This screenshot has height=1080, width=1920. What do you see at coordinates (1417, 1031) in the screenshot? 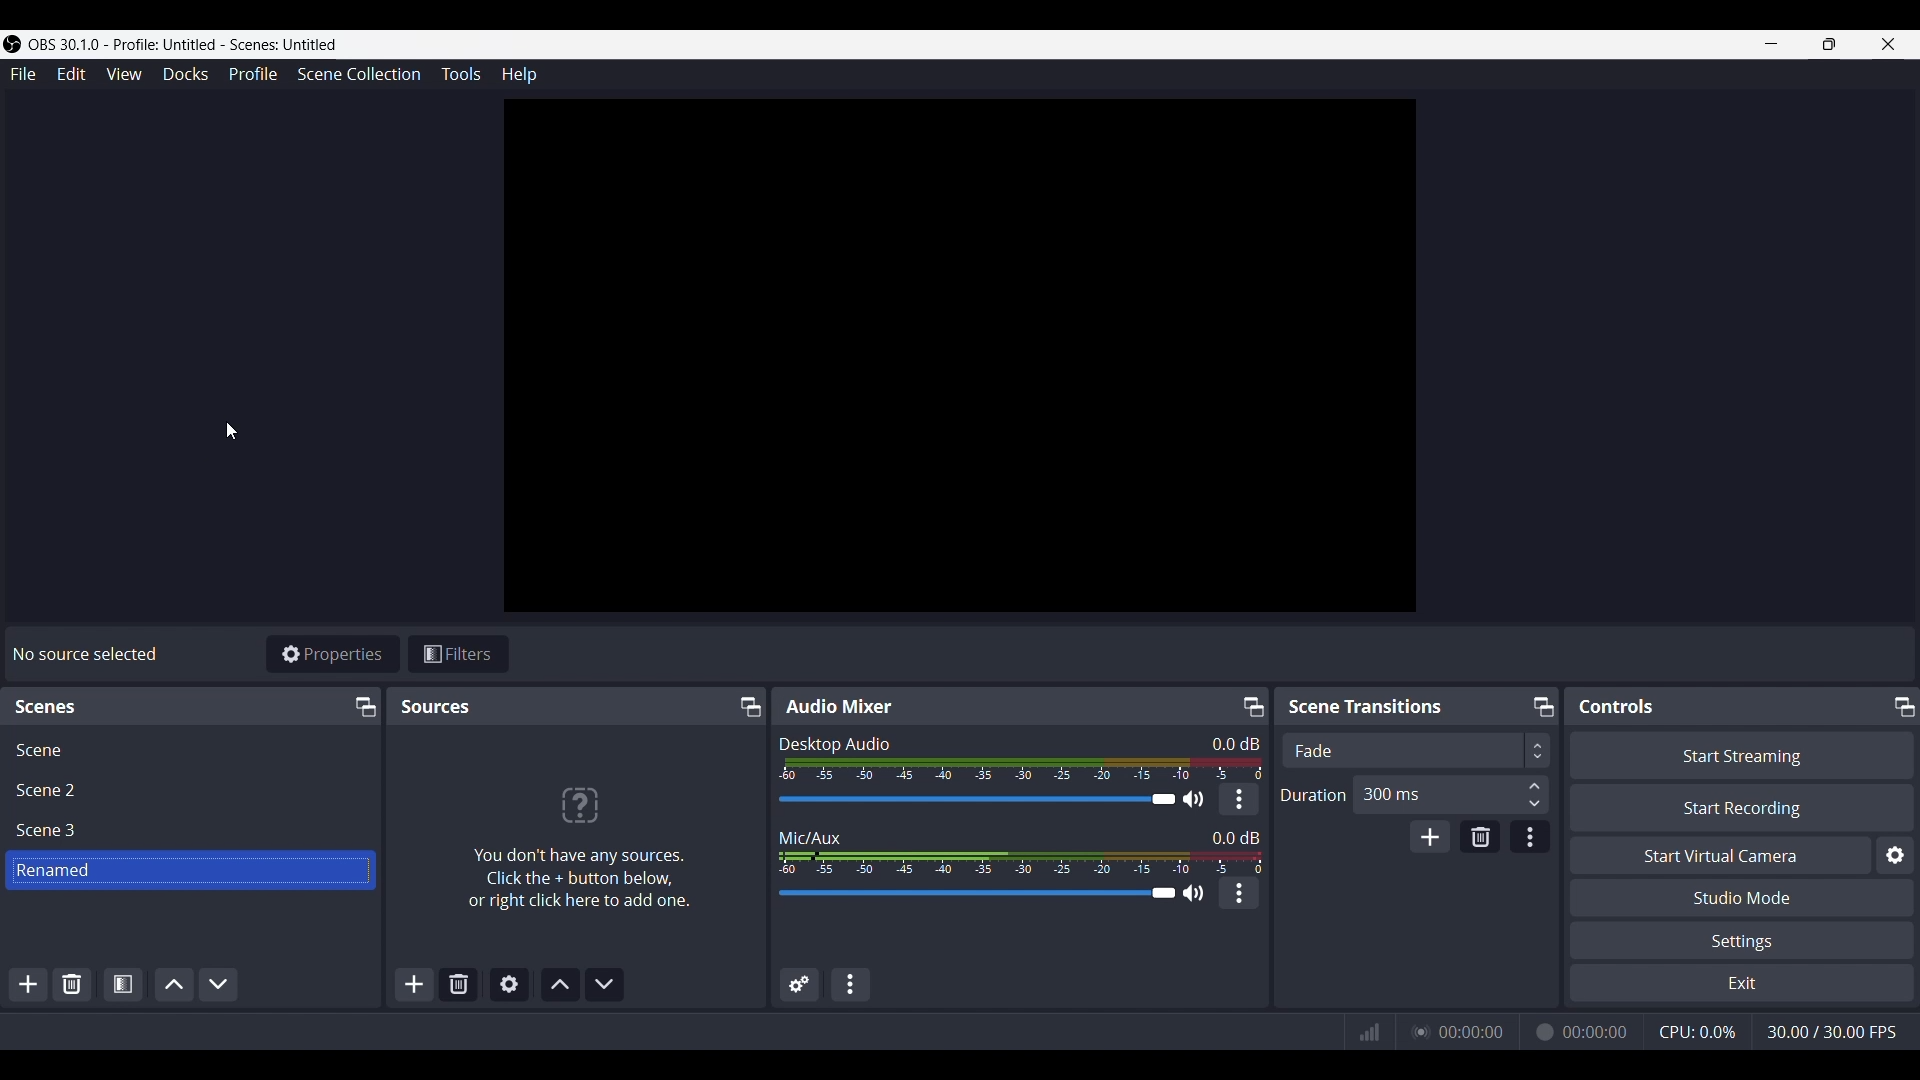
I see `Streaming` at bounding box center [1417, 1031].